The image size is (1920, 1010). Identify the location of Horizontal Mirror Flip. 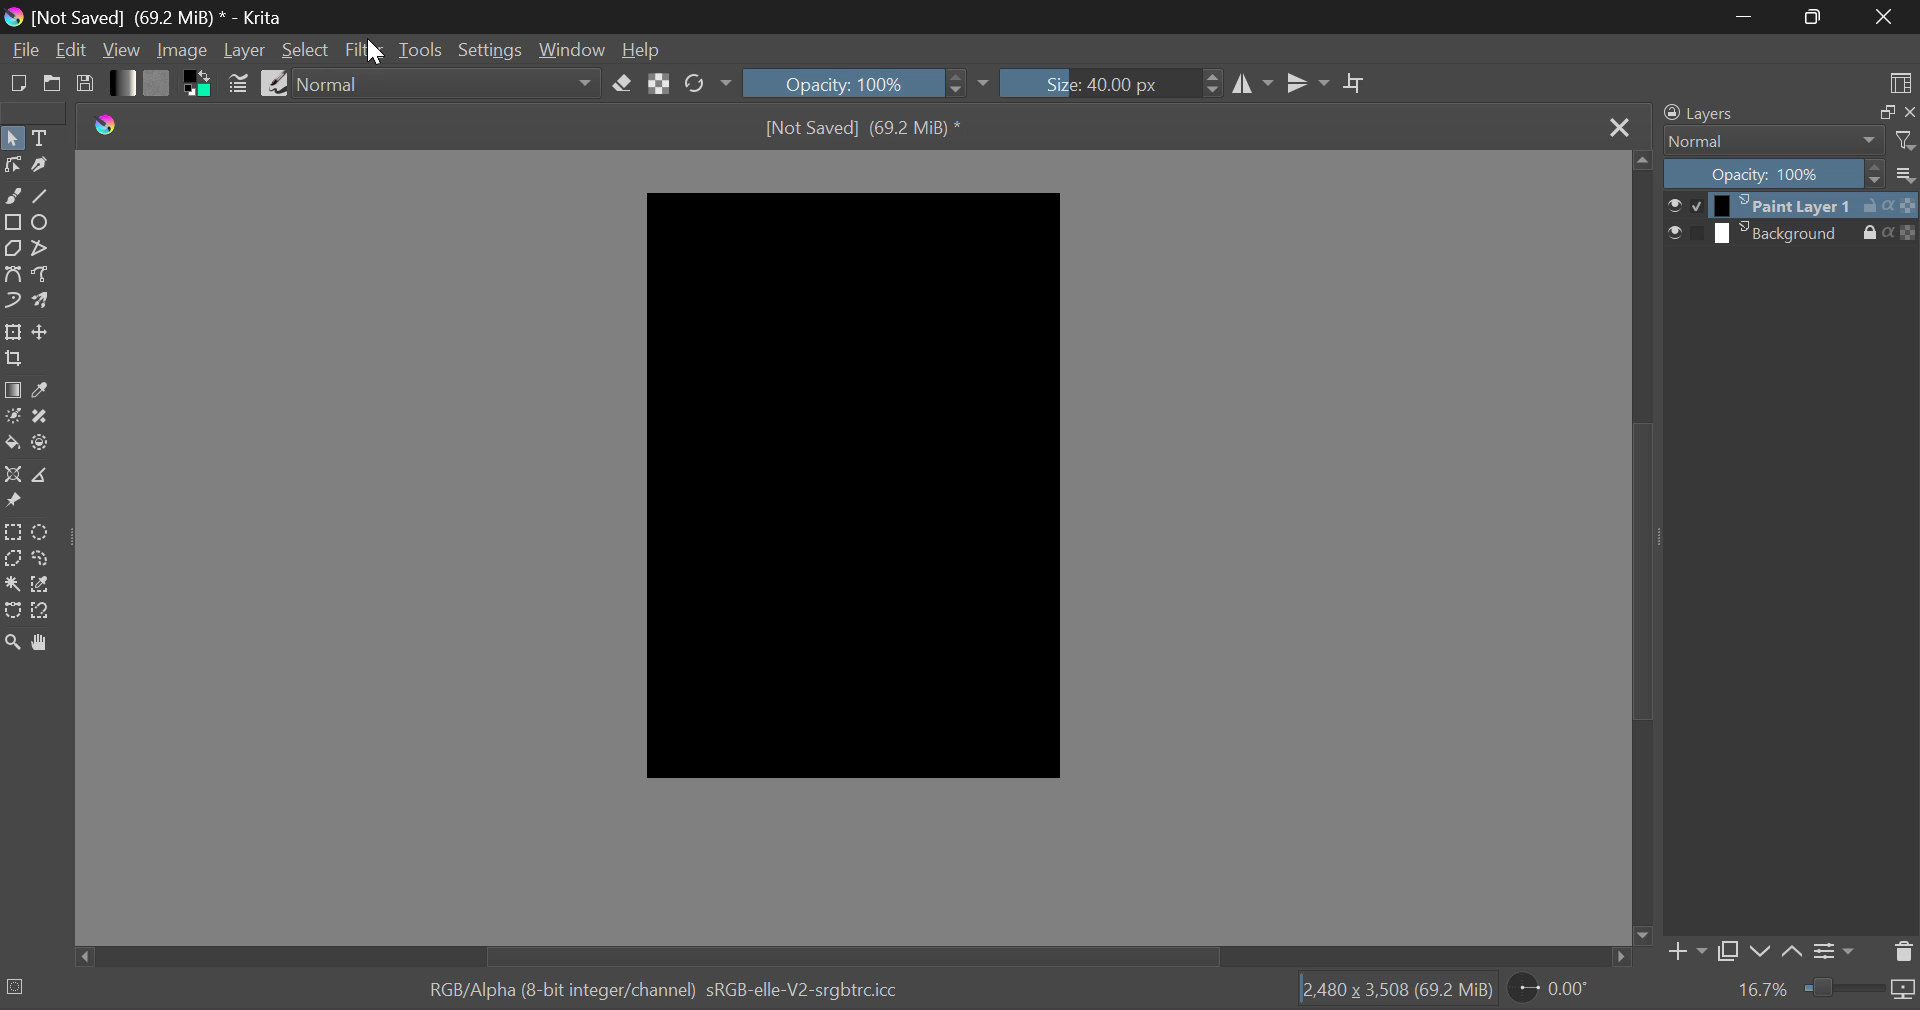
(1309, 82).